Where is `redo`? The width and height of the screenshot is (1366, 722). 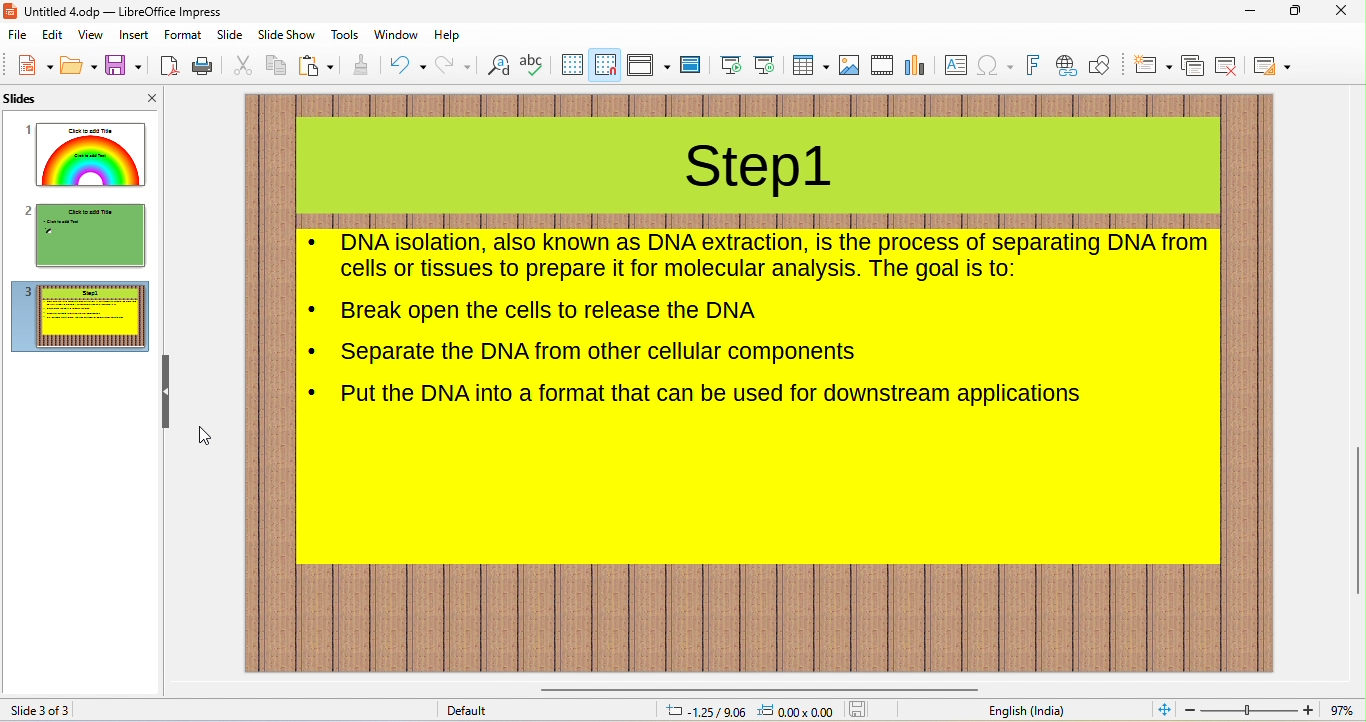 redo is located at coordinates (455, 65).